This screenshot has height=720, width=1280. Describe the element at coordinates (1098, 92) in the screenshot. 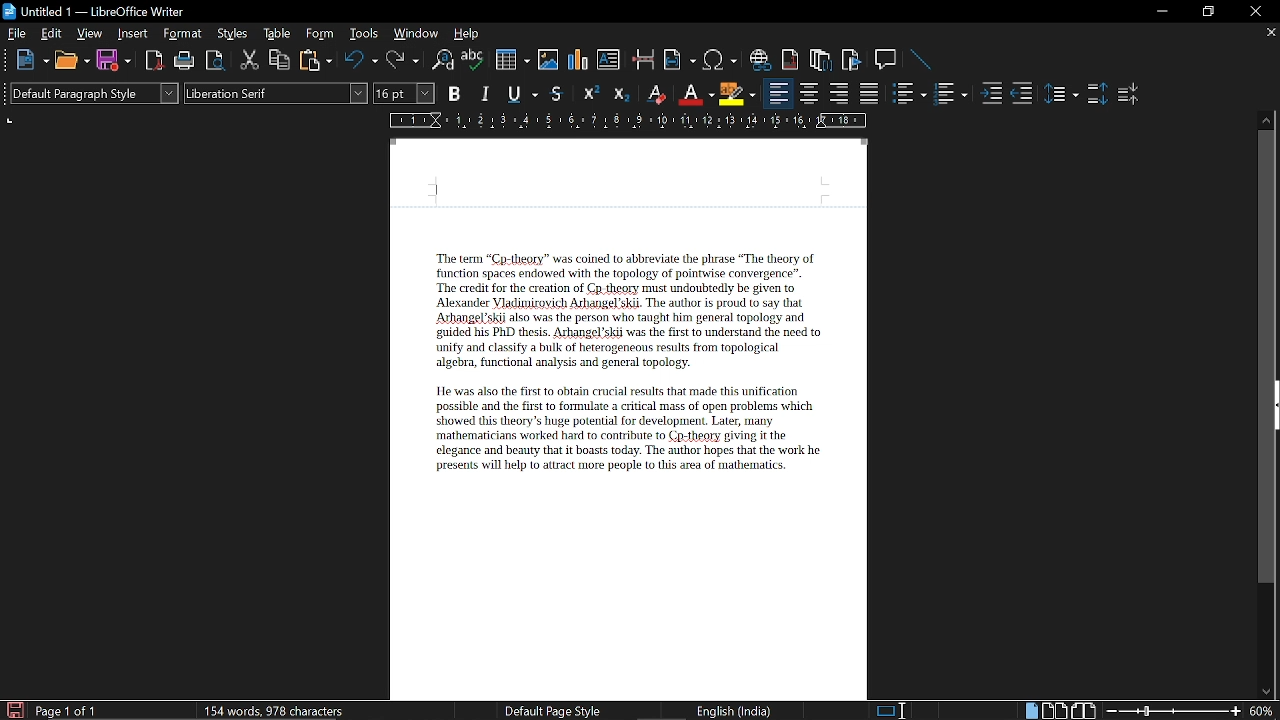

I see `Increase paragraph spacing` at that location.